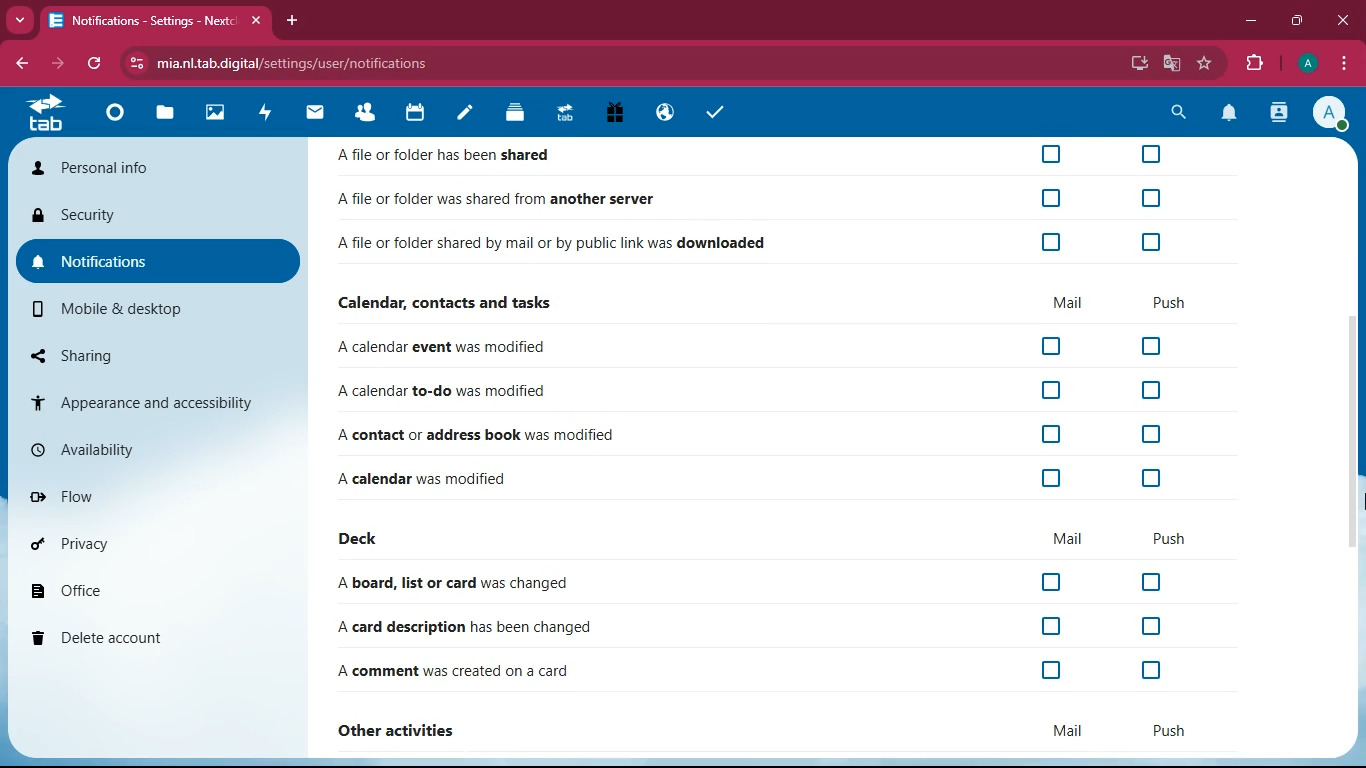 This screenshot has width=1366, height=768. I want to click on A calendar was modified, so click(456, 482).